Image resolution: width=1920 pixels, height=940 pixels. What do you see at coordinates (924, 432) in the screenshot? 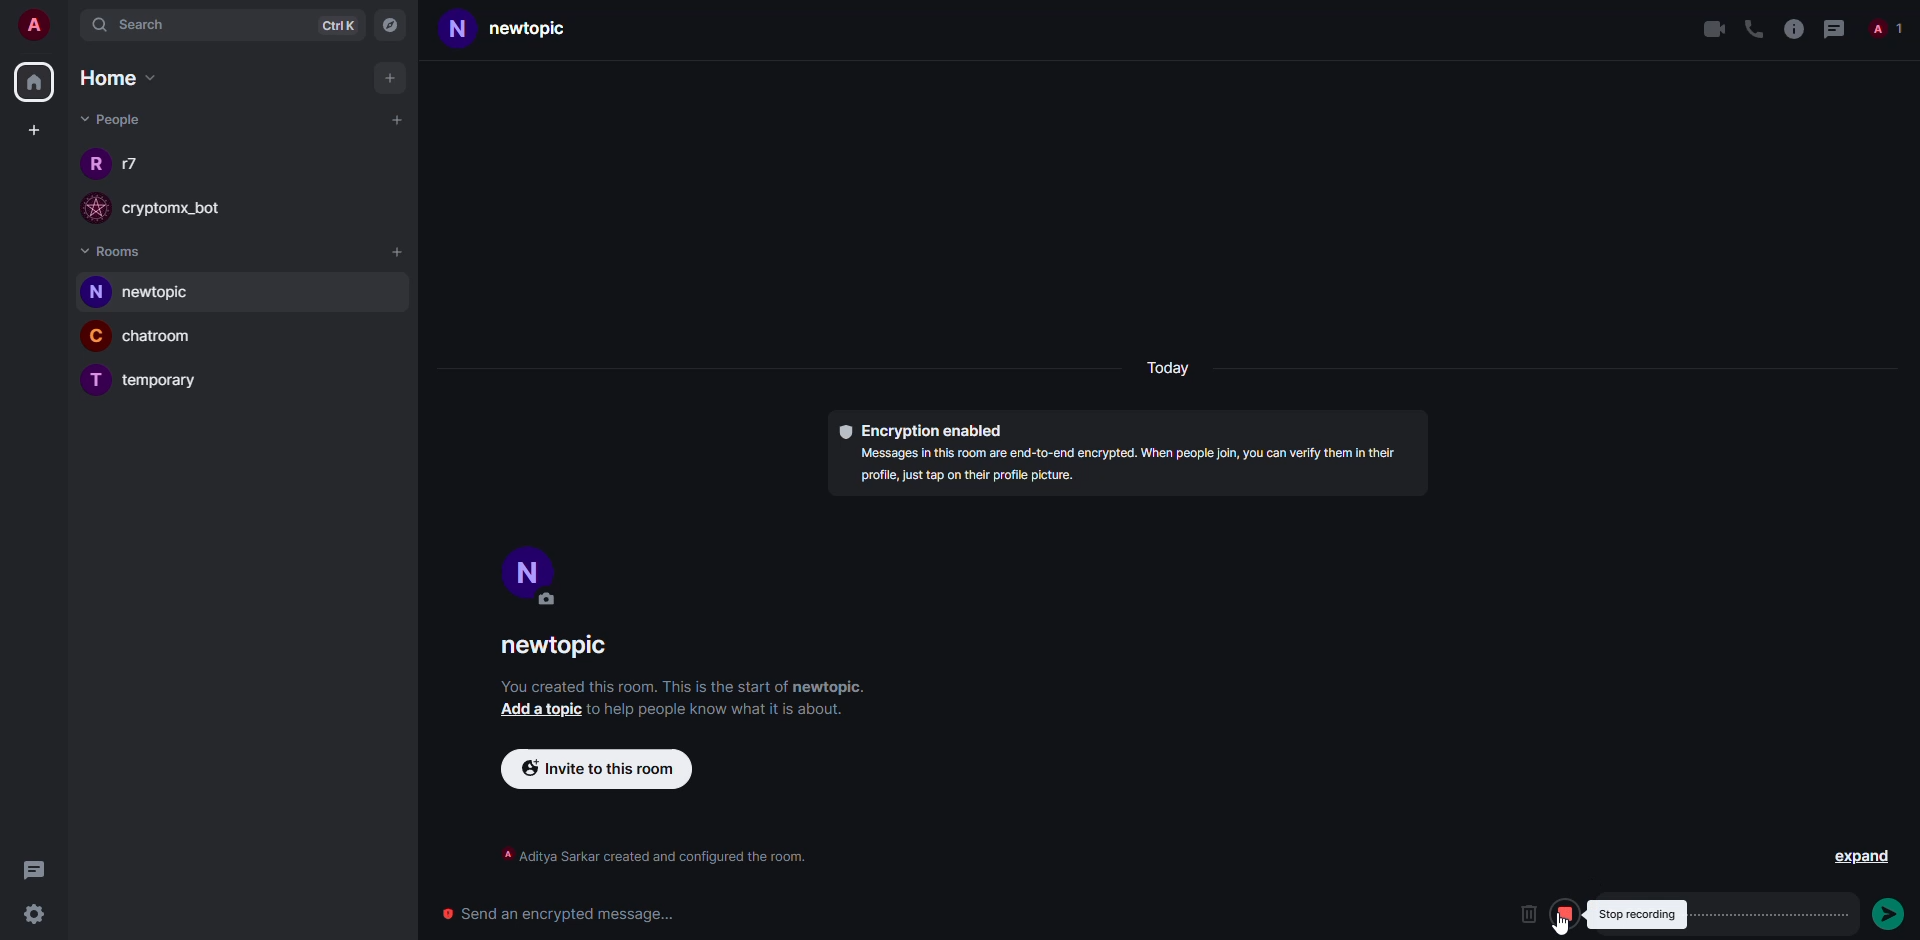
I see `encryption enabled` at bounding box center [924, 432].